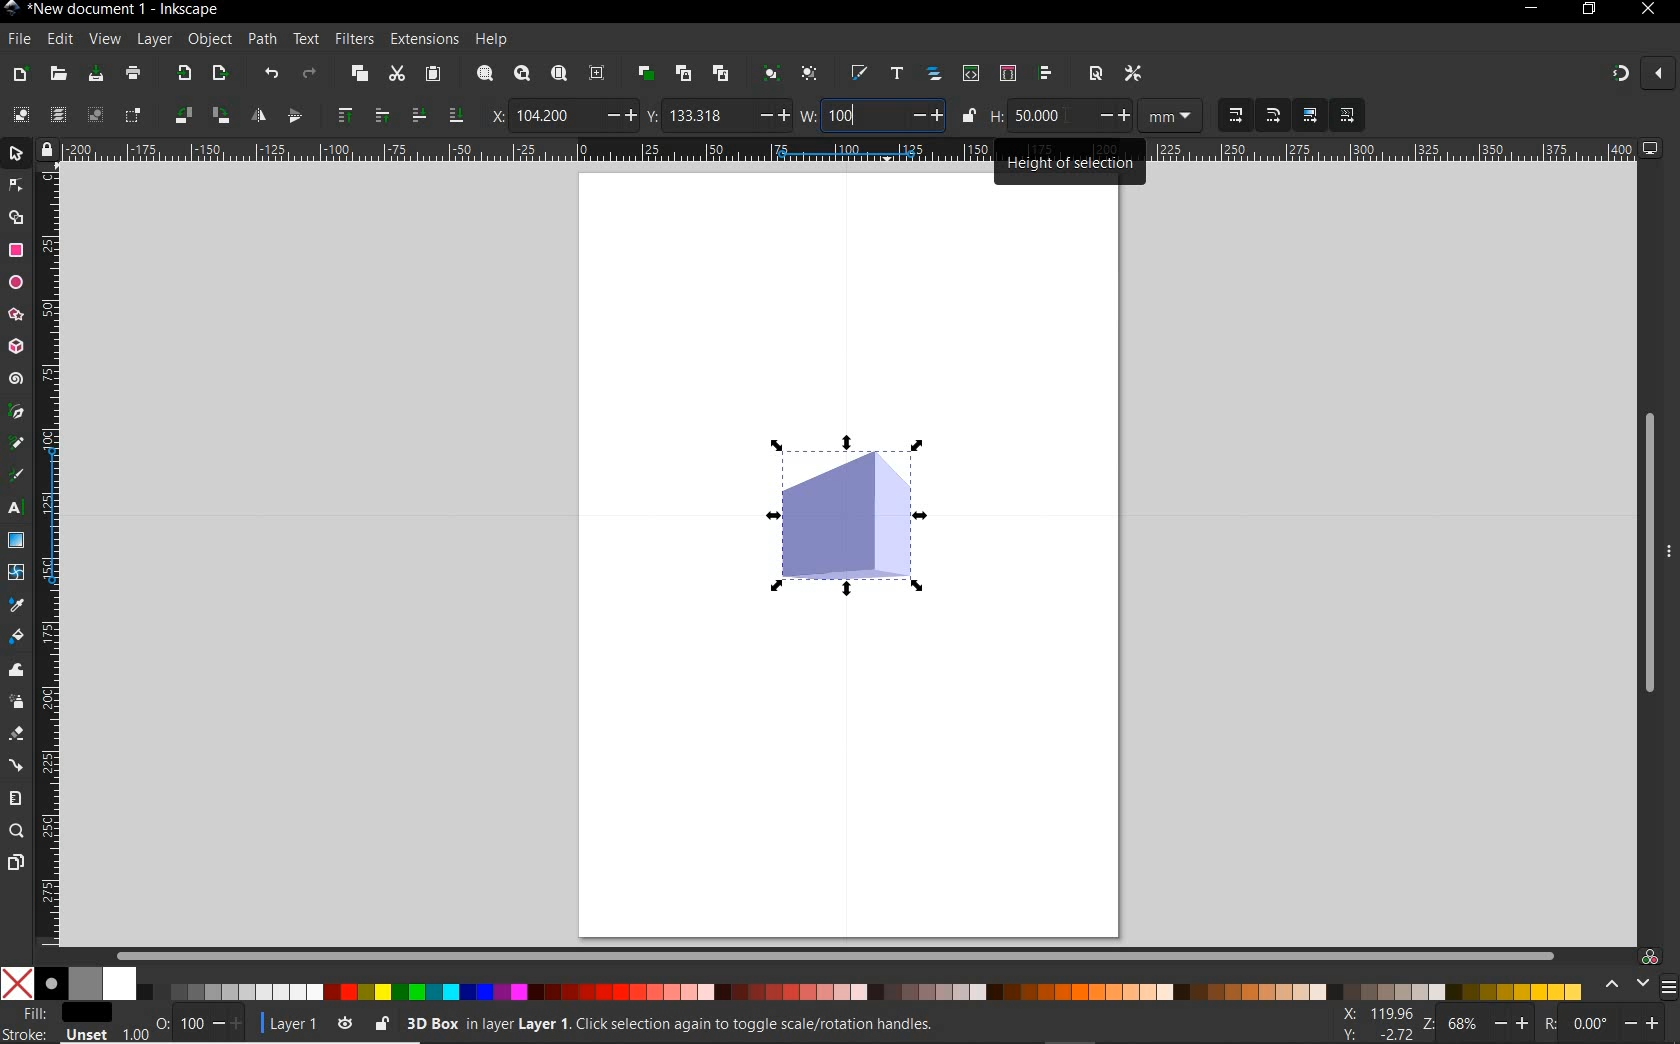  I want to click on redo, so click(310, 72).